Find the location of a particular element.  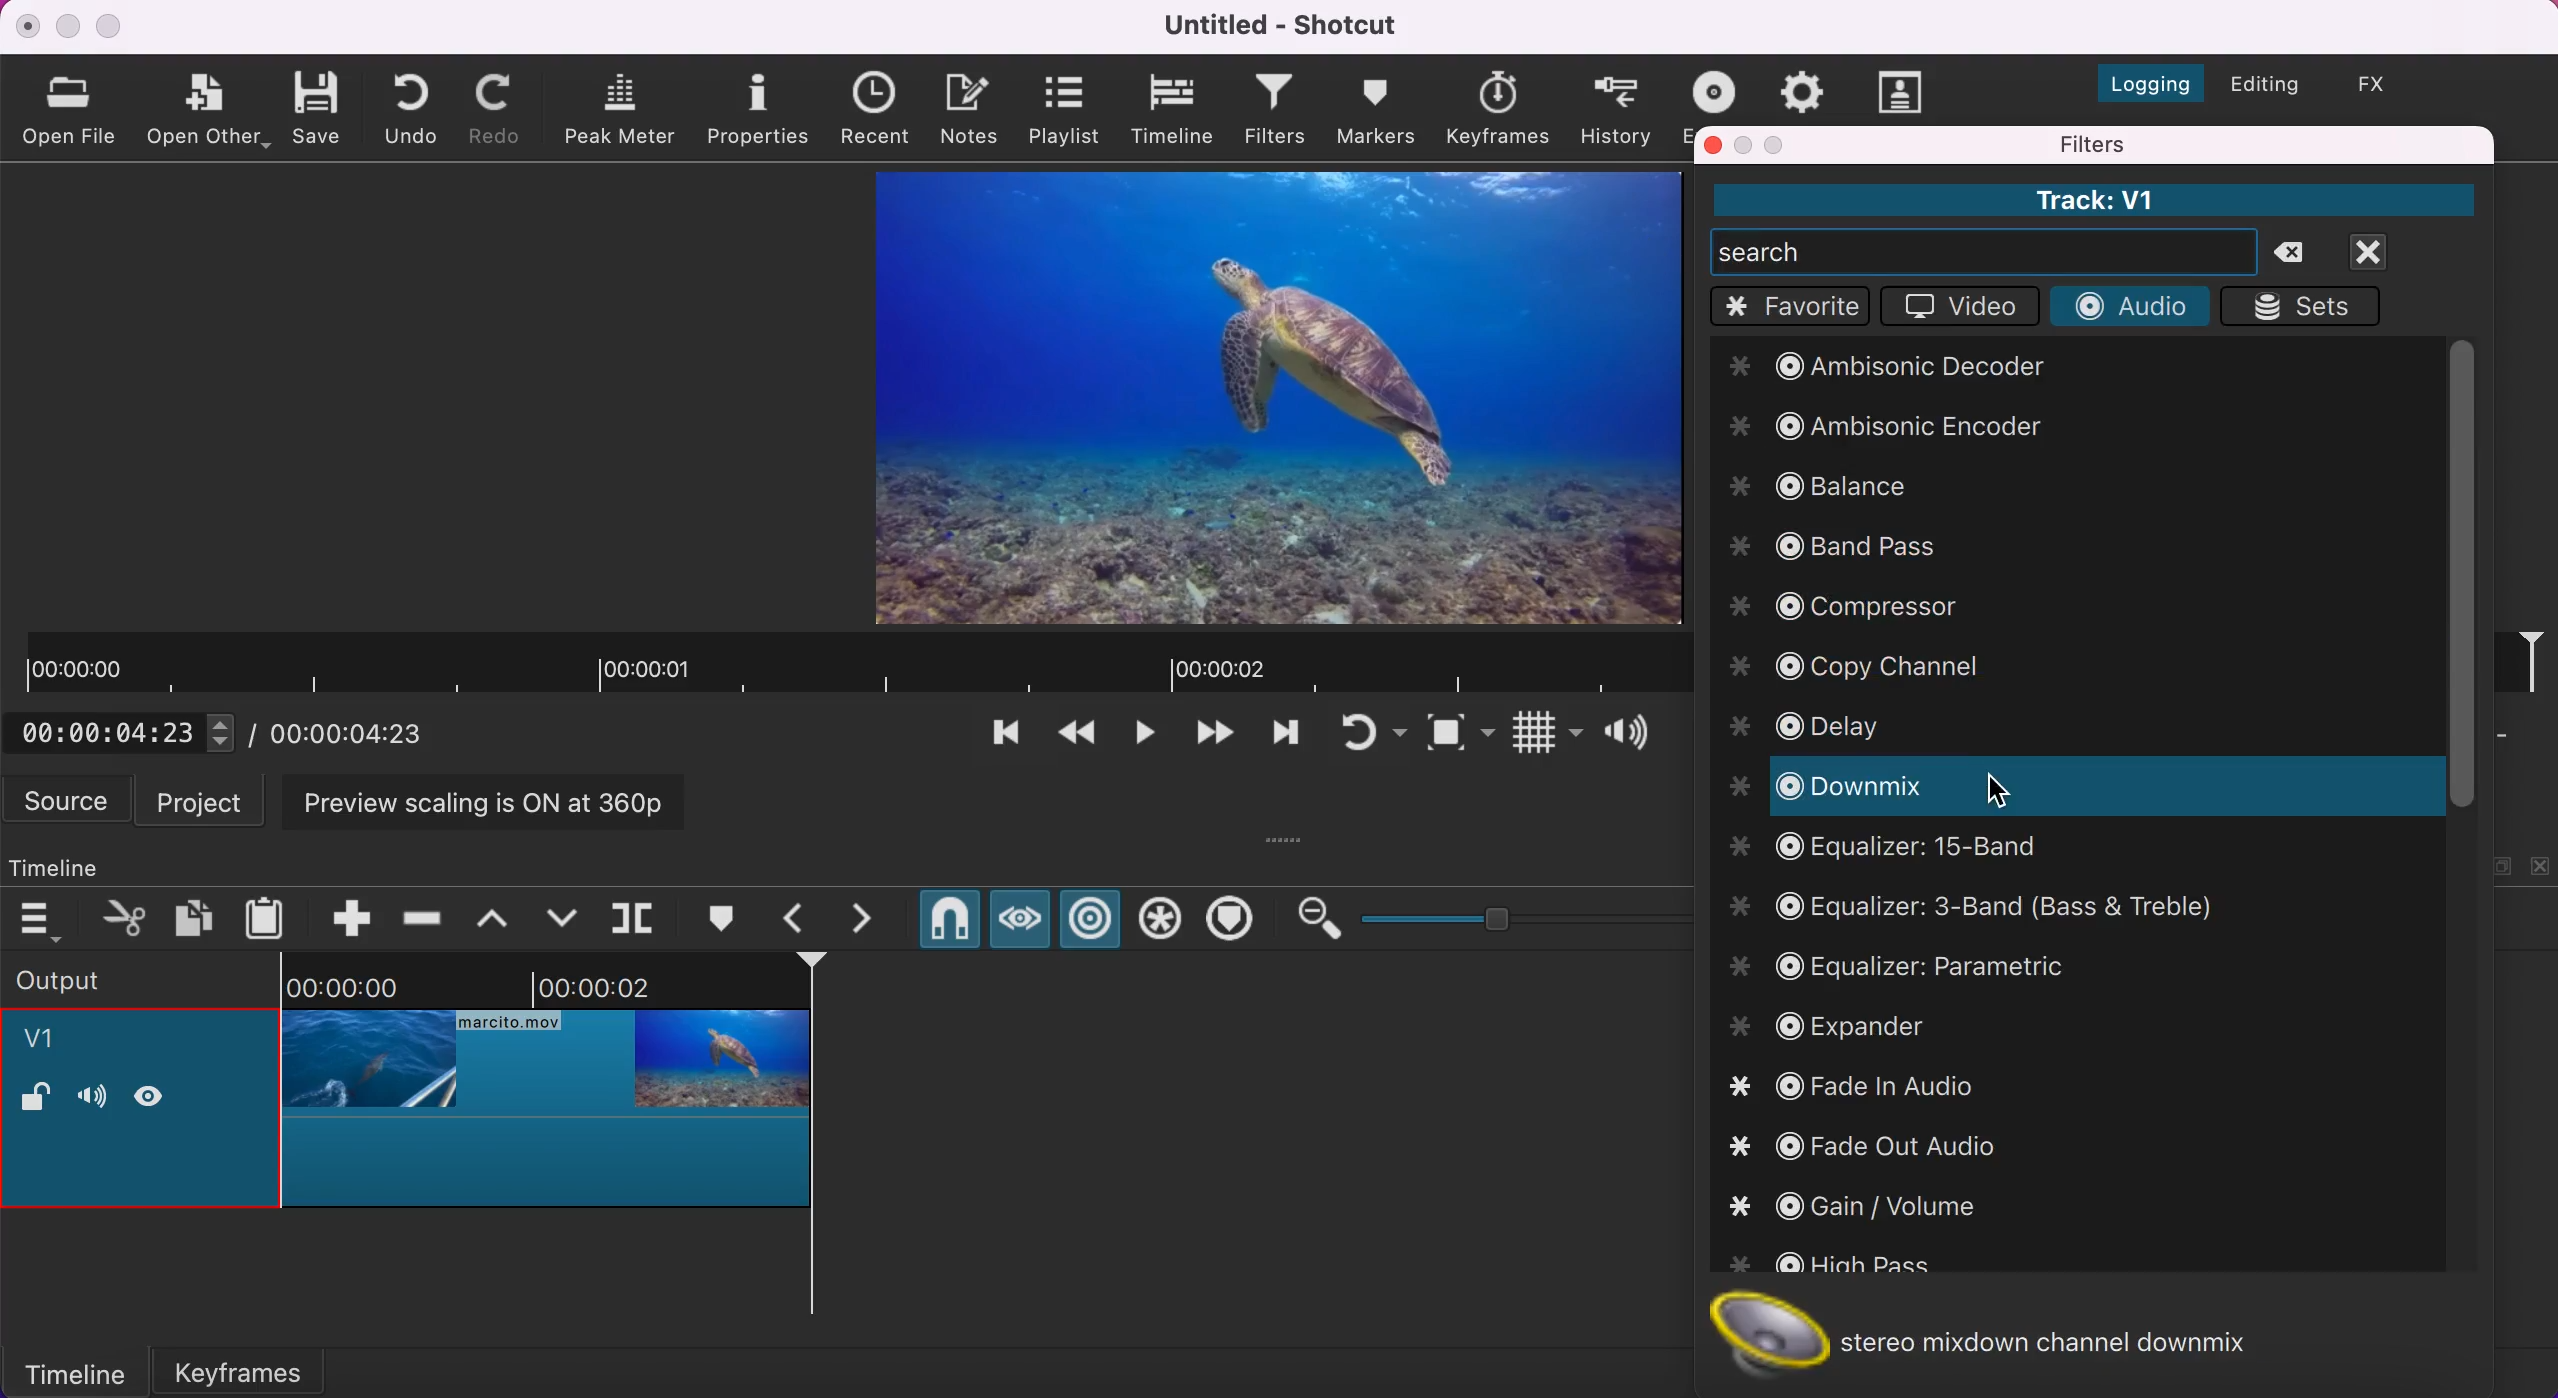

jobs is located at coordinates (1803, 88).